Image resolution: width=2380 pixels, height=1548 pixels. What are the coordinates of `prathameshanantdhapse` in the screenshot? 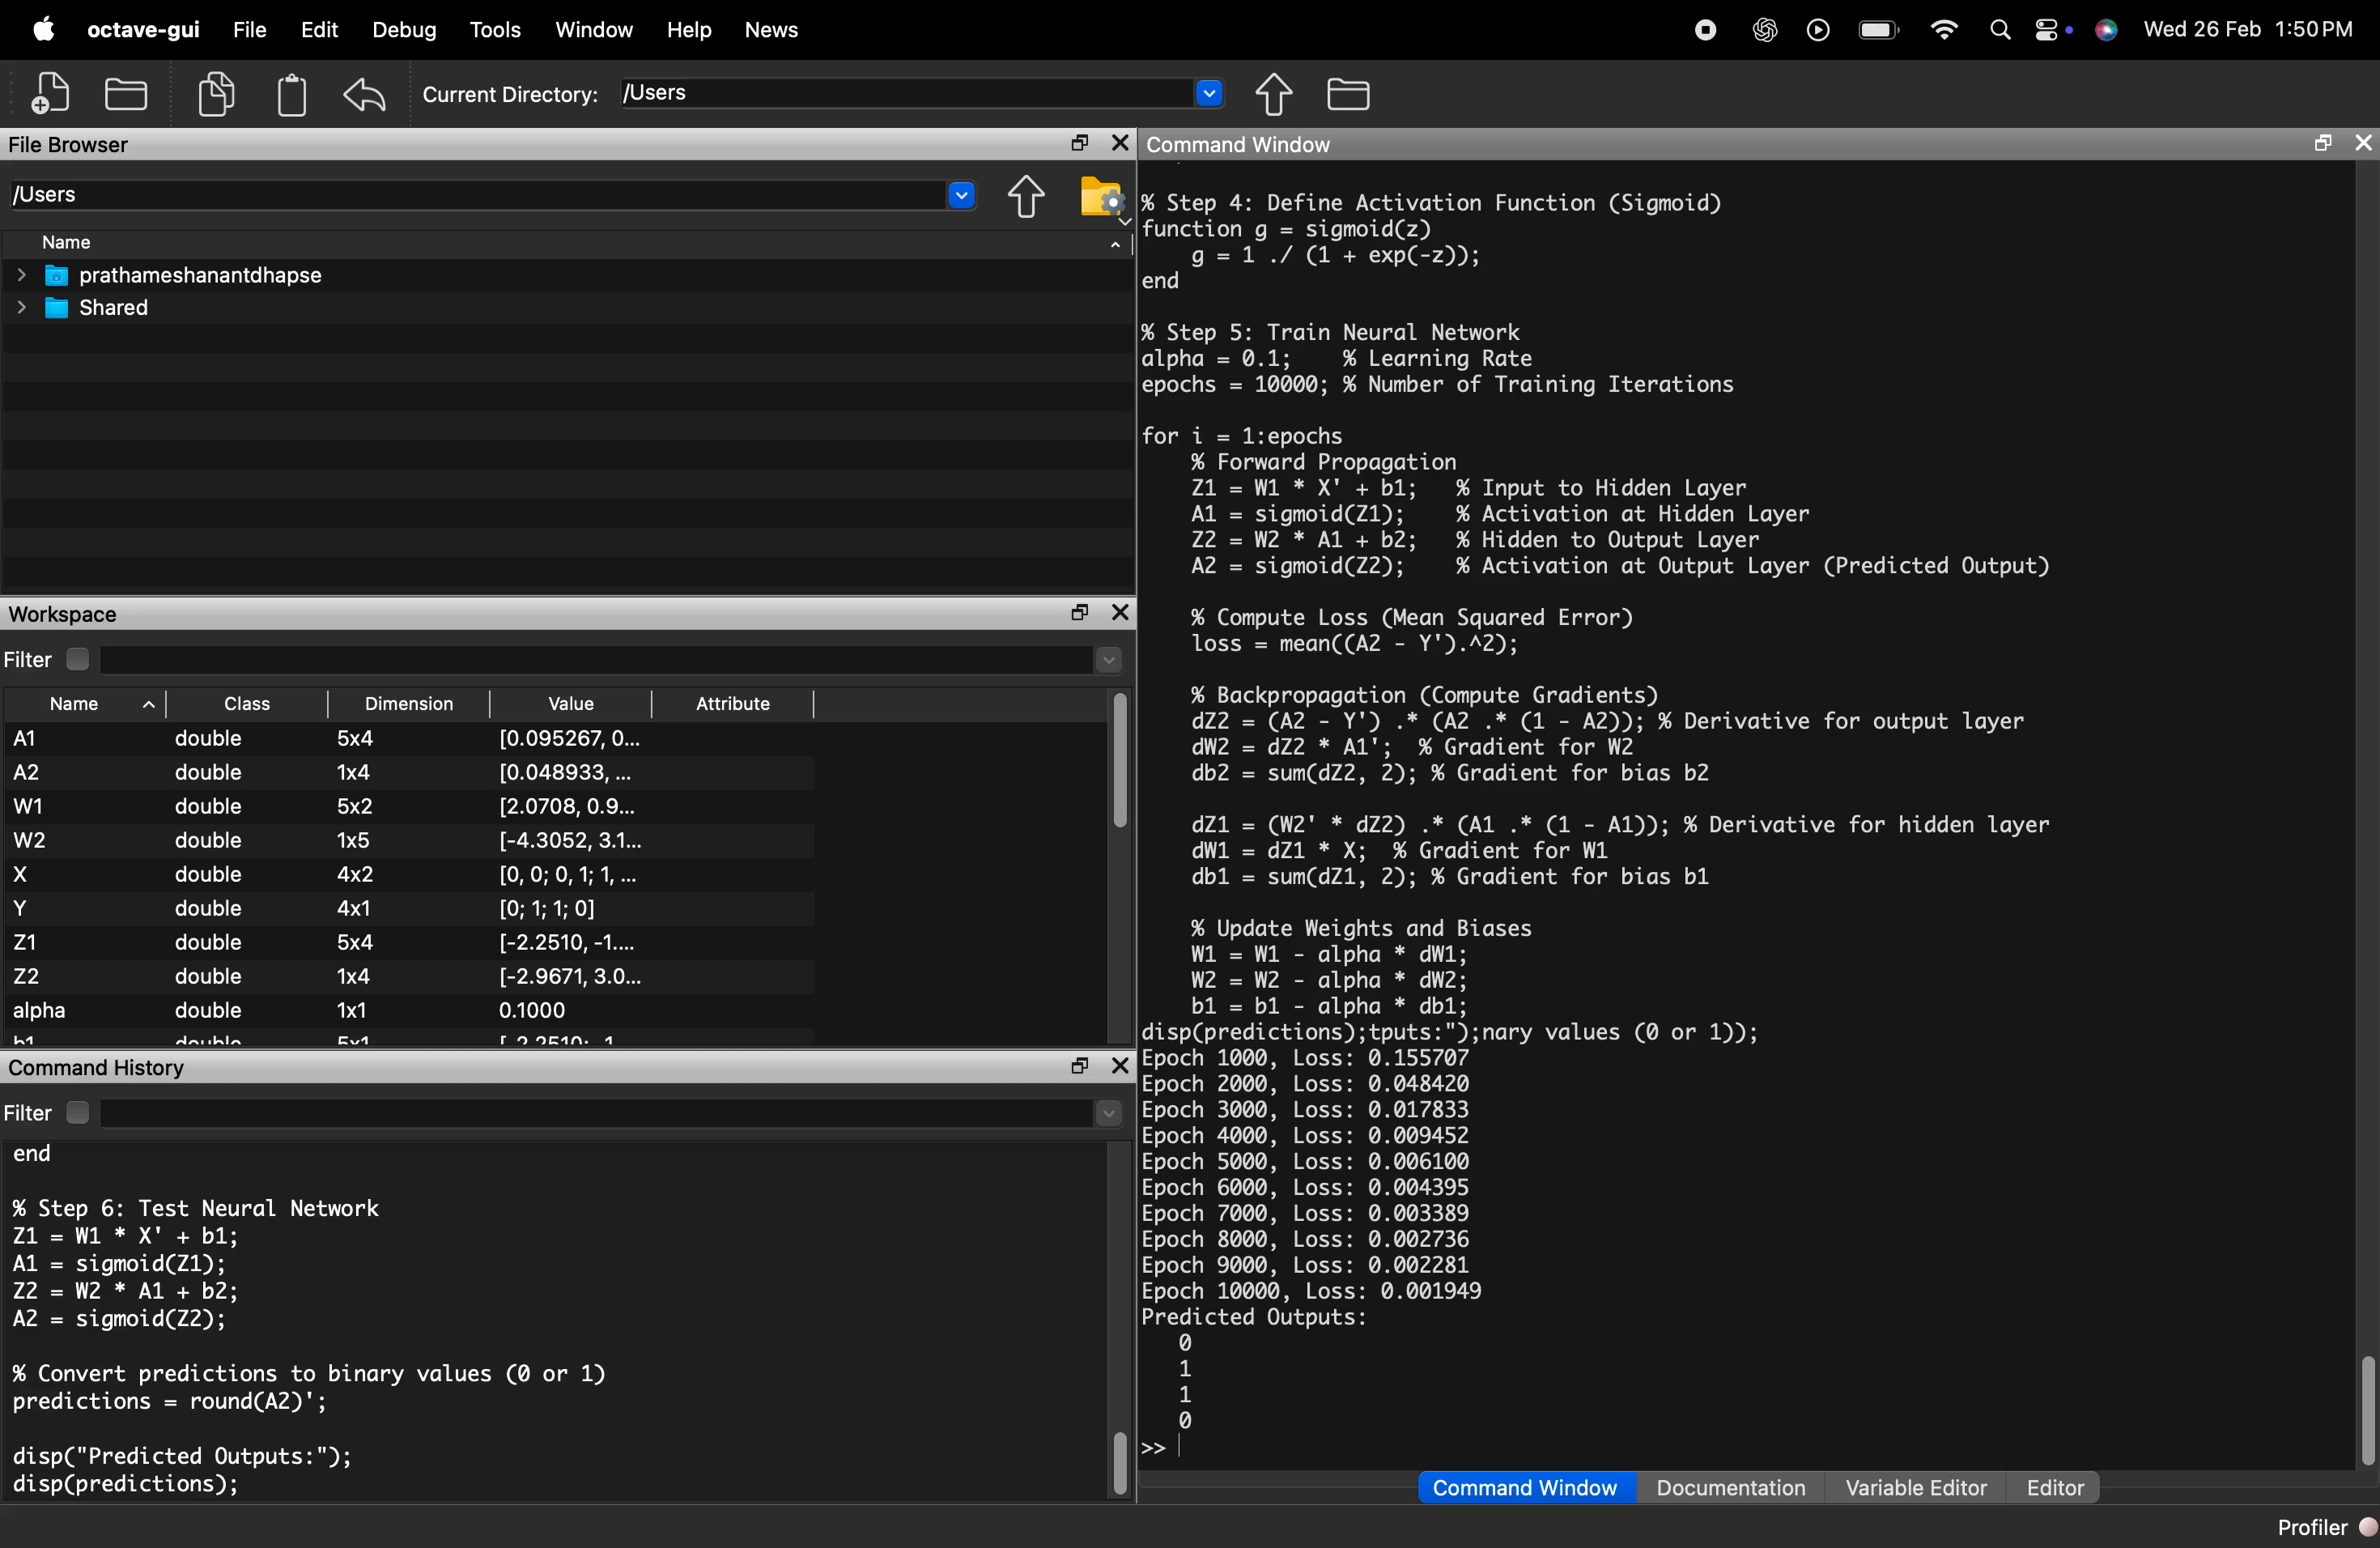 It's located at (169, 276).